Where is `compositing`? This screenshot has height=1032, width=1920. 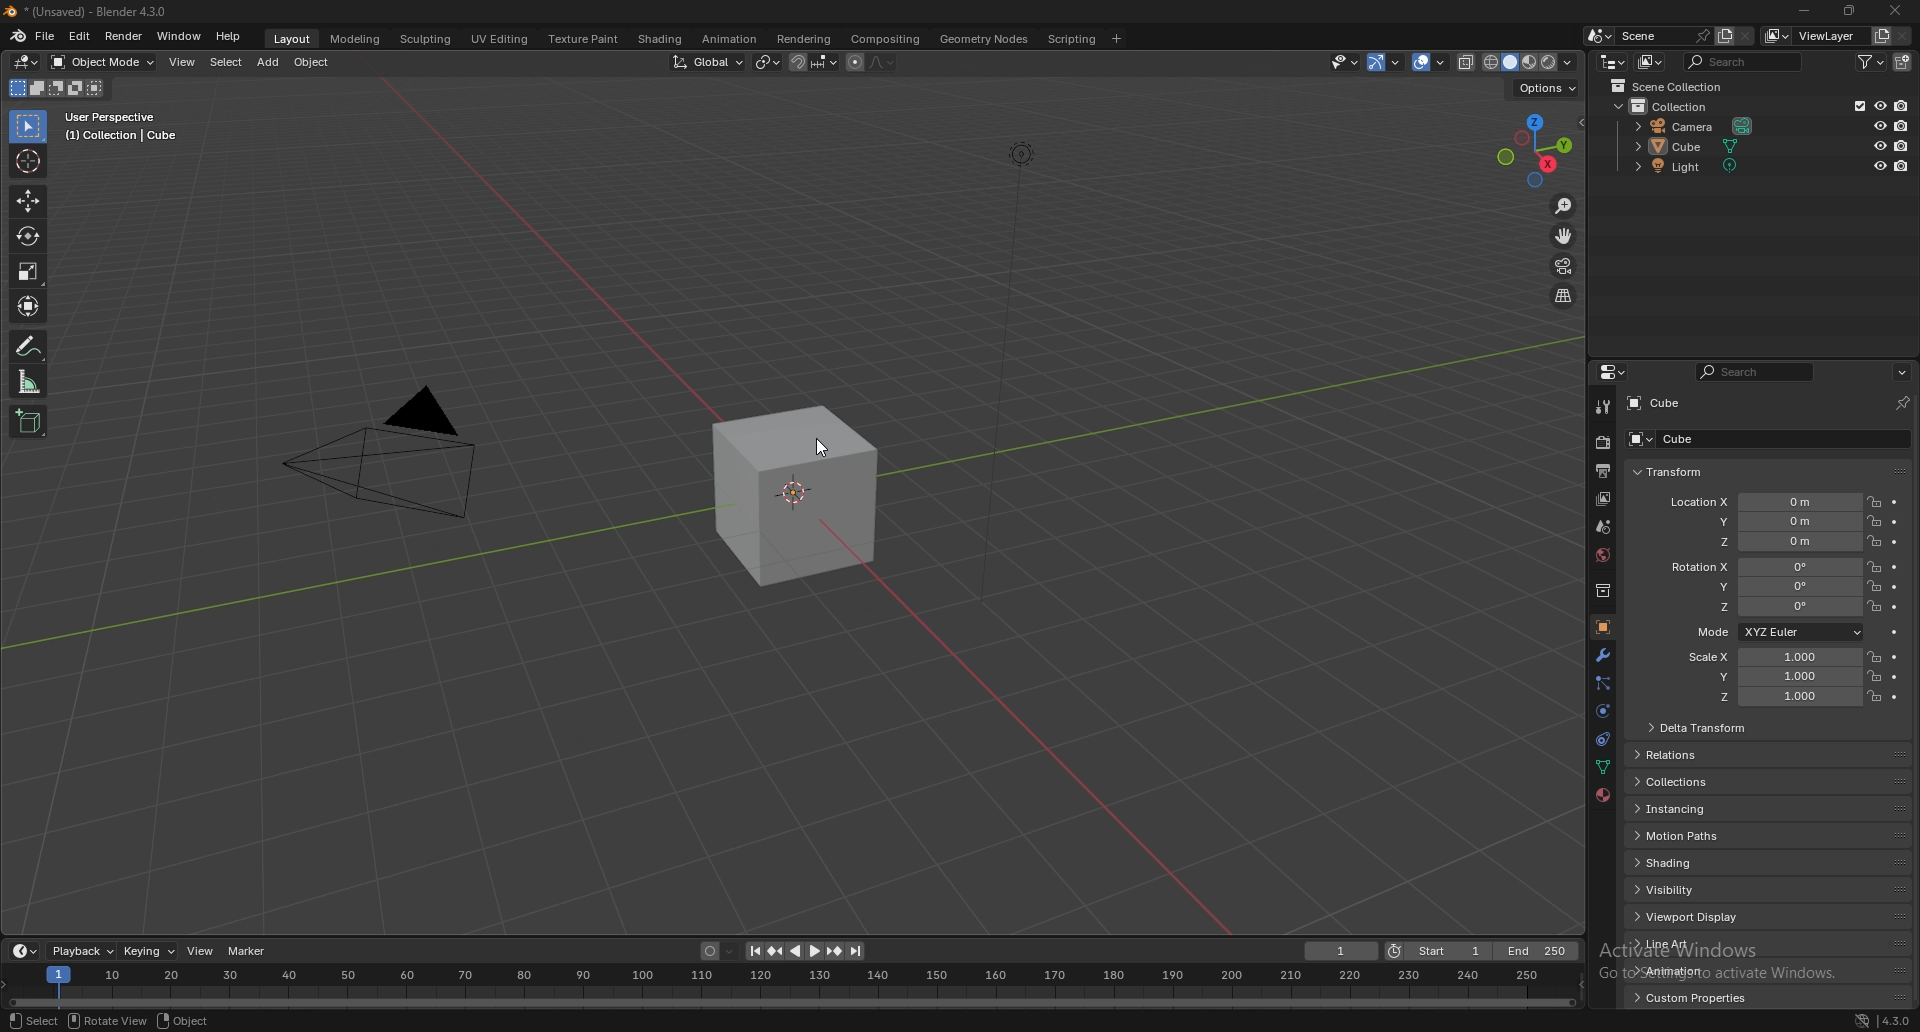 compositing is located at coordinates (885, 39).